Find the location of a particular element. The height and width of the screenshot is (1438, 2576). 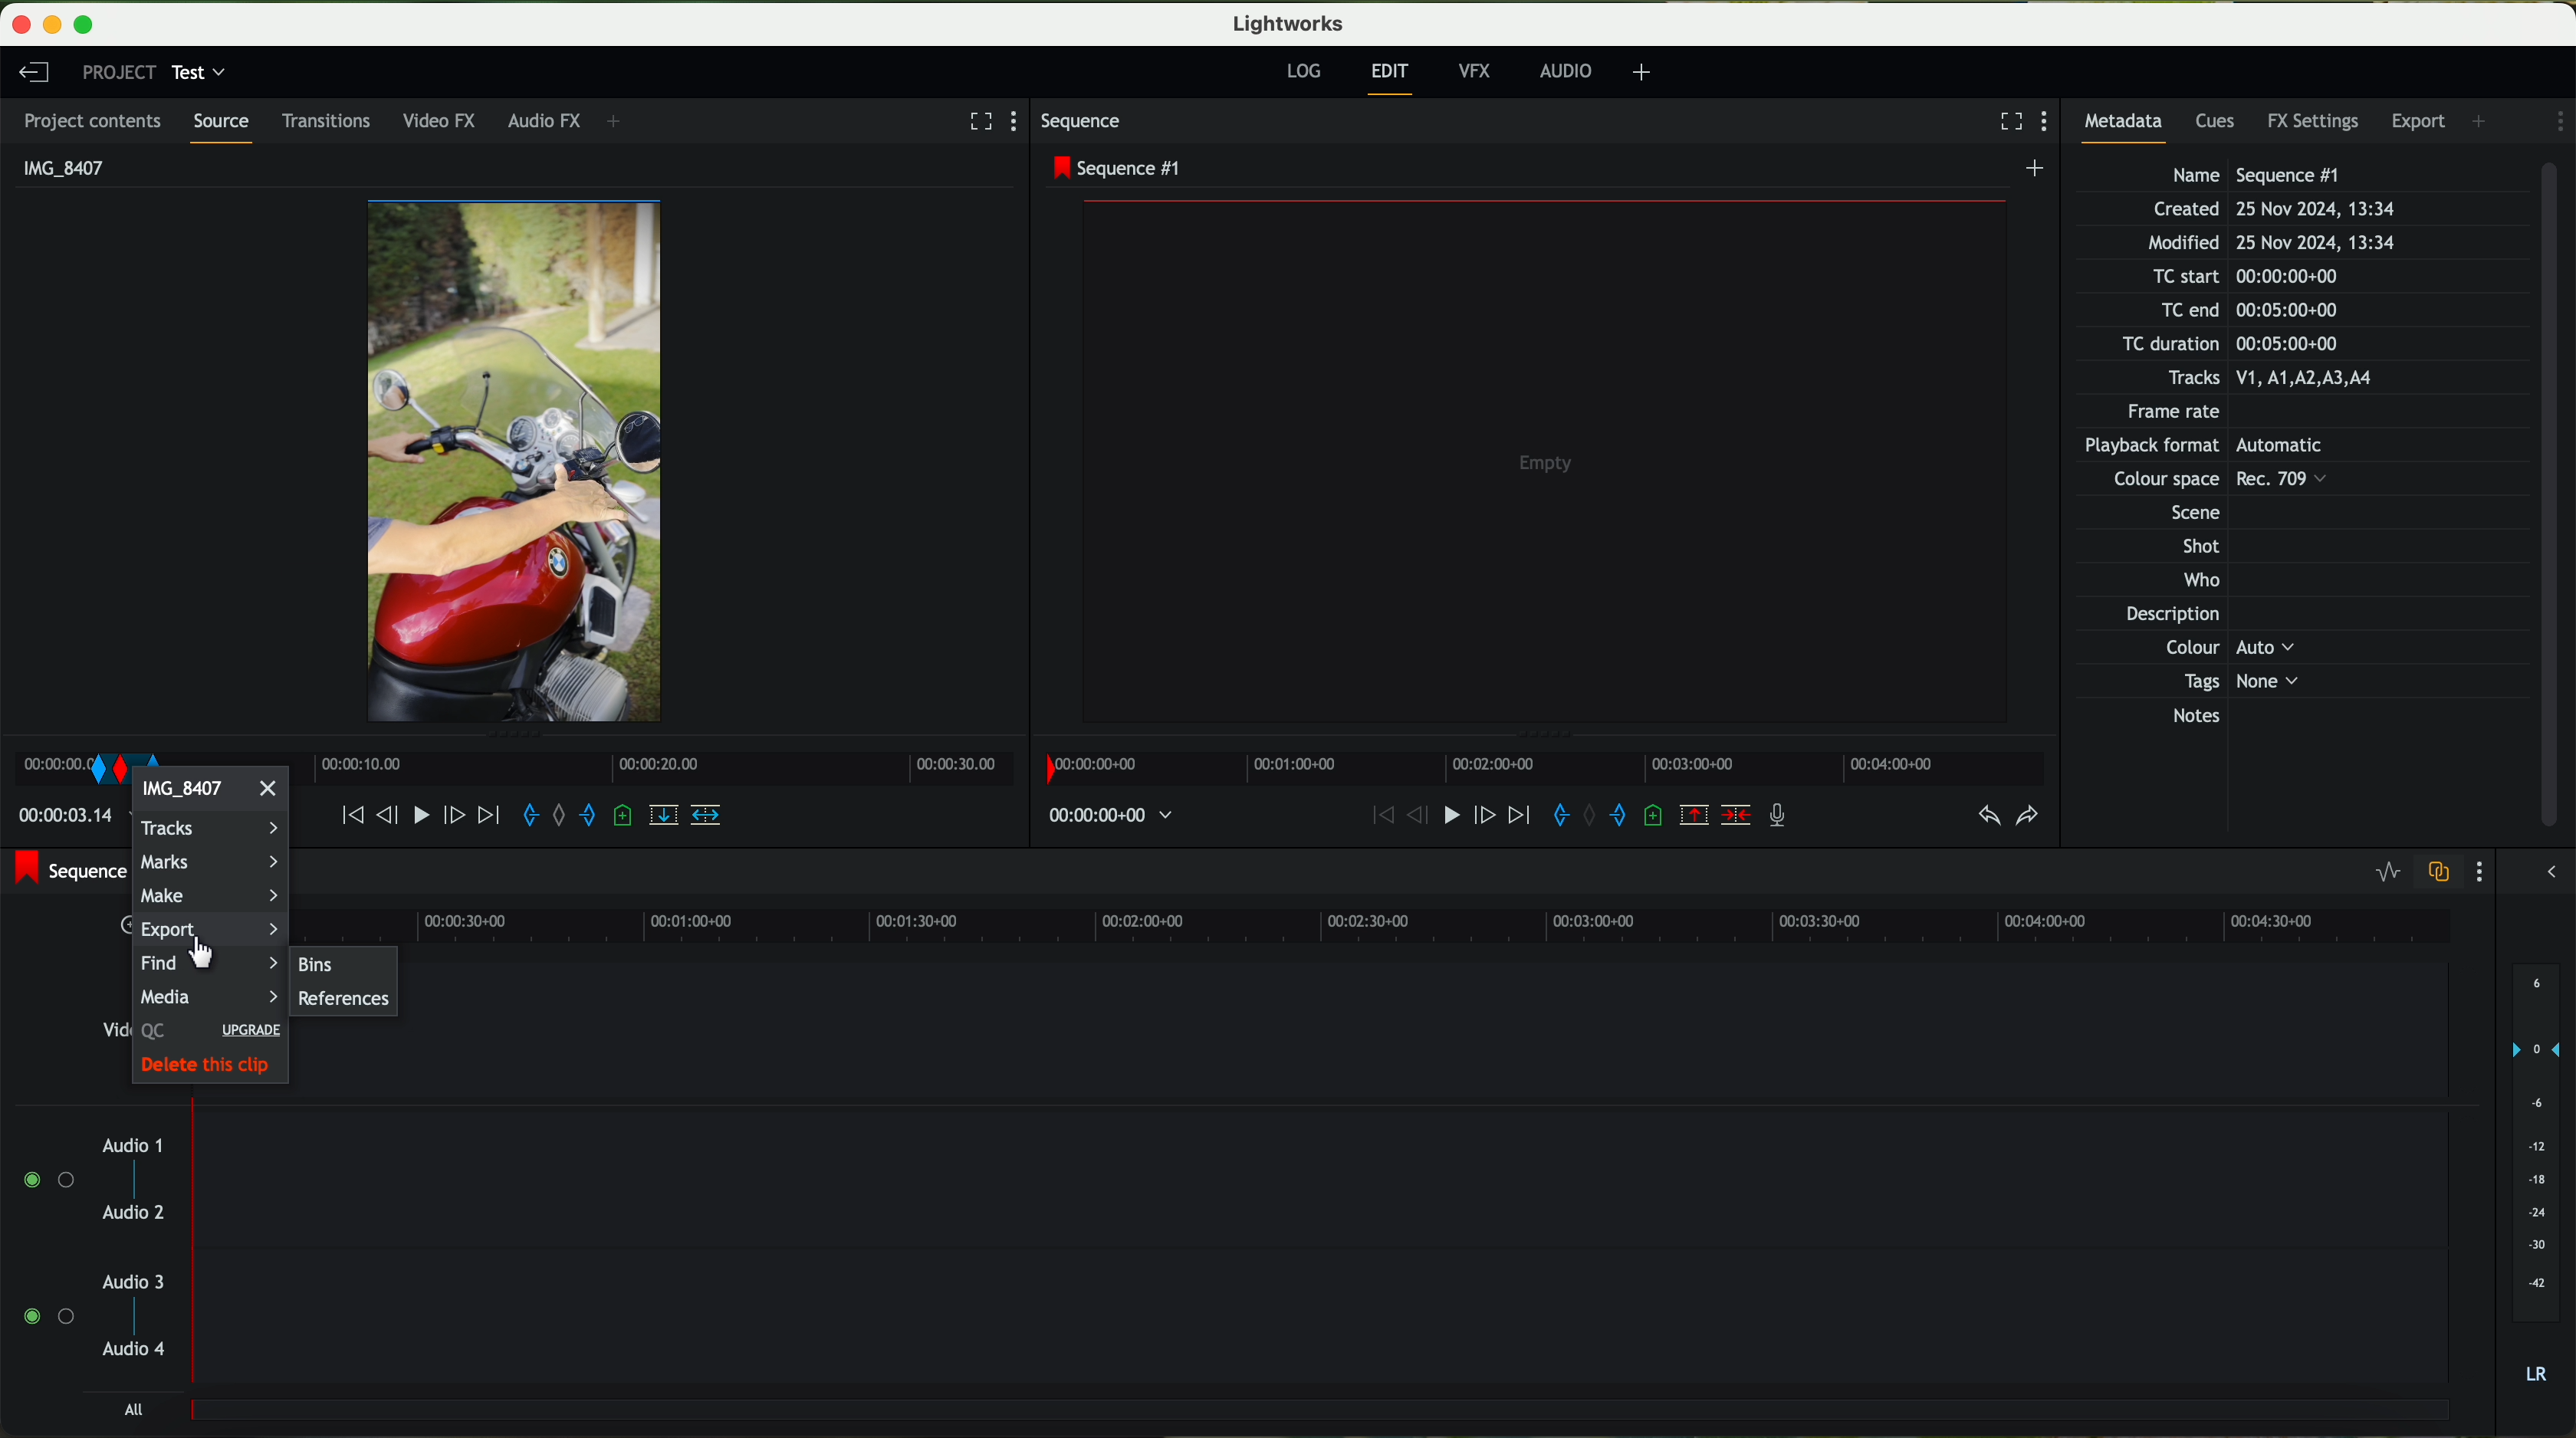

 is located at coordinates (2198, 482).